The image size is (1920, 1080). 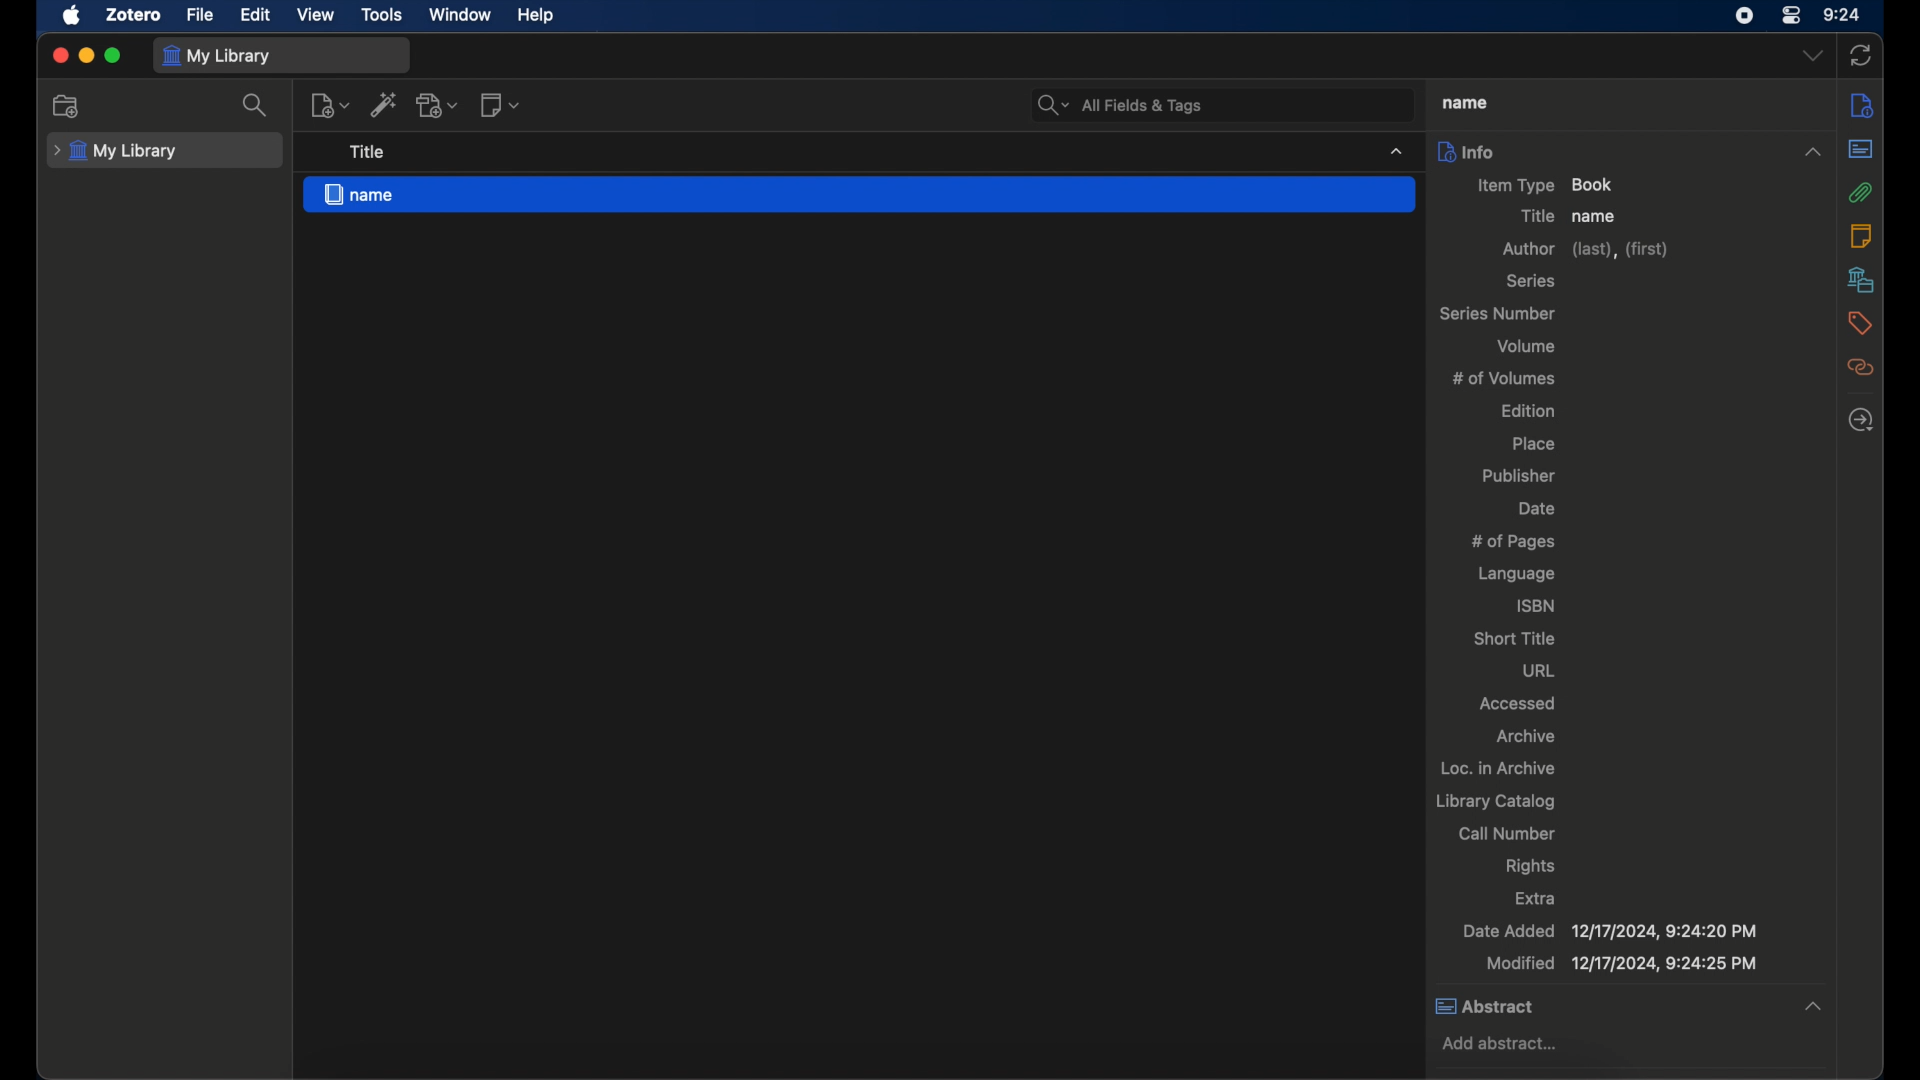 I want to click on dropdown, so click(x=1814, y=56).